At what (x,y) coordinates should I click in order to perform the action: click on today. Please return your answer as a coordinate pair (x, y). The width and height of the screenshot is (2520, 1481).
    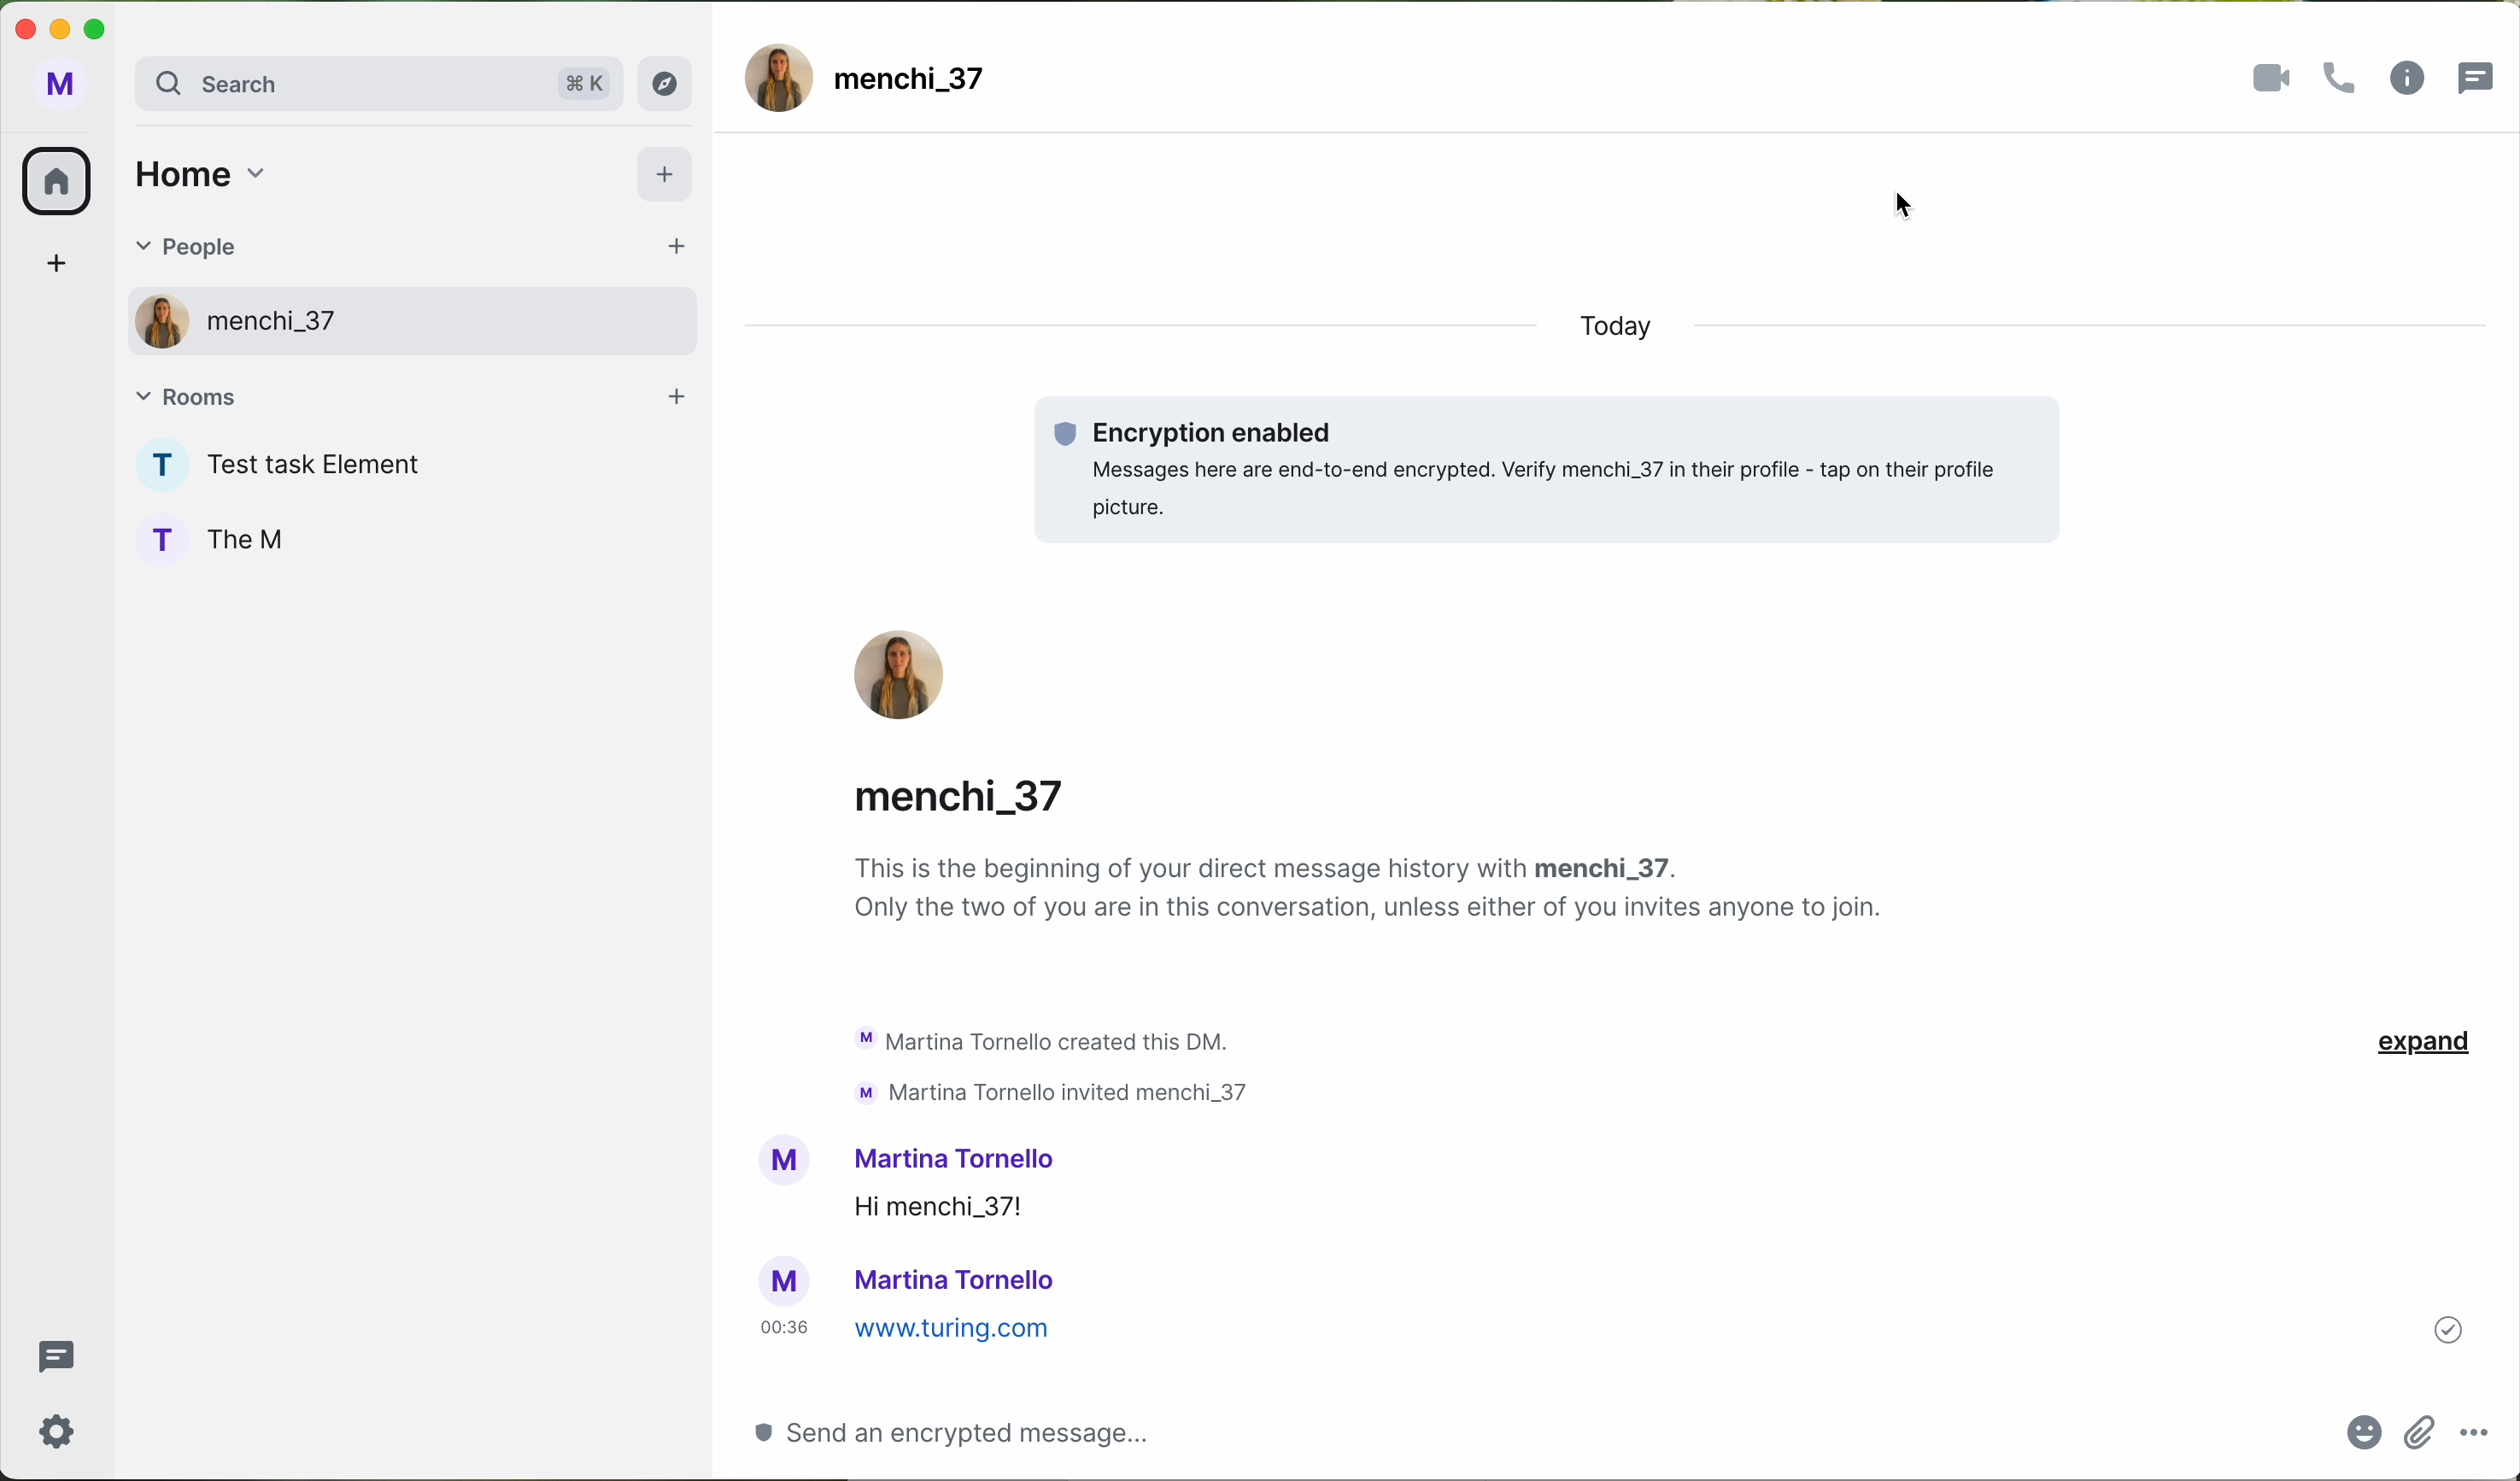
    Looking at the image, I should click on (1606, 329).